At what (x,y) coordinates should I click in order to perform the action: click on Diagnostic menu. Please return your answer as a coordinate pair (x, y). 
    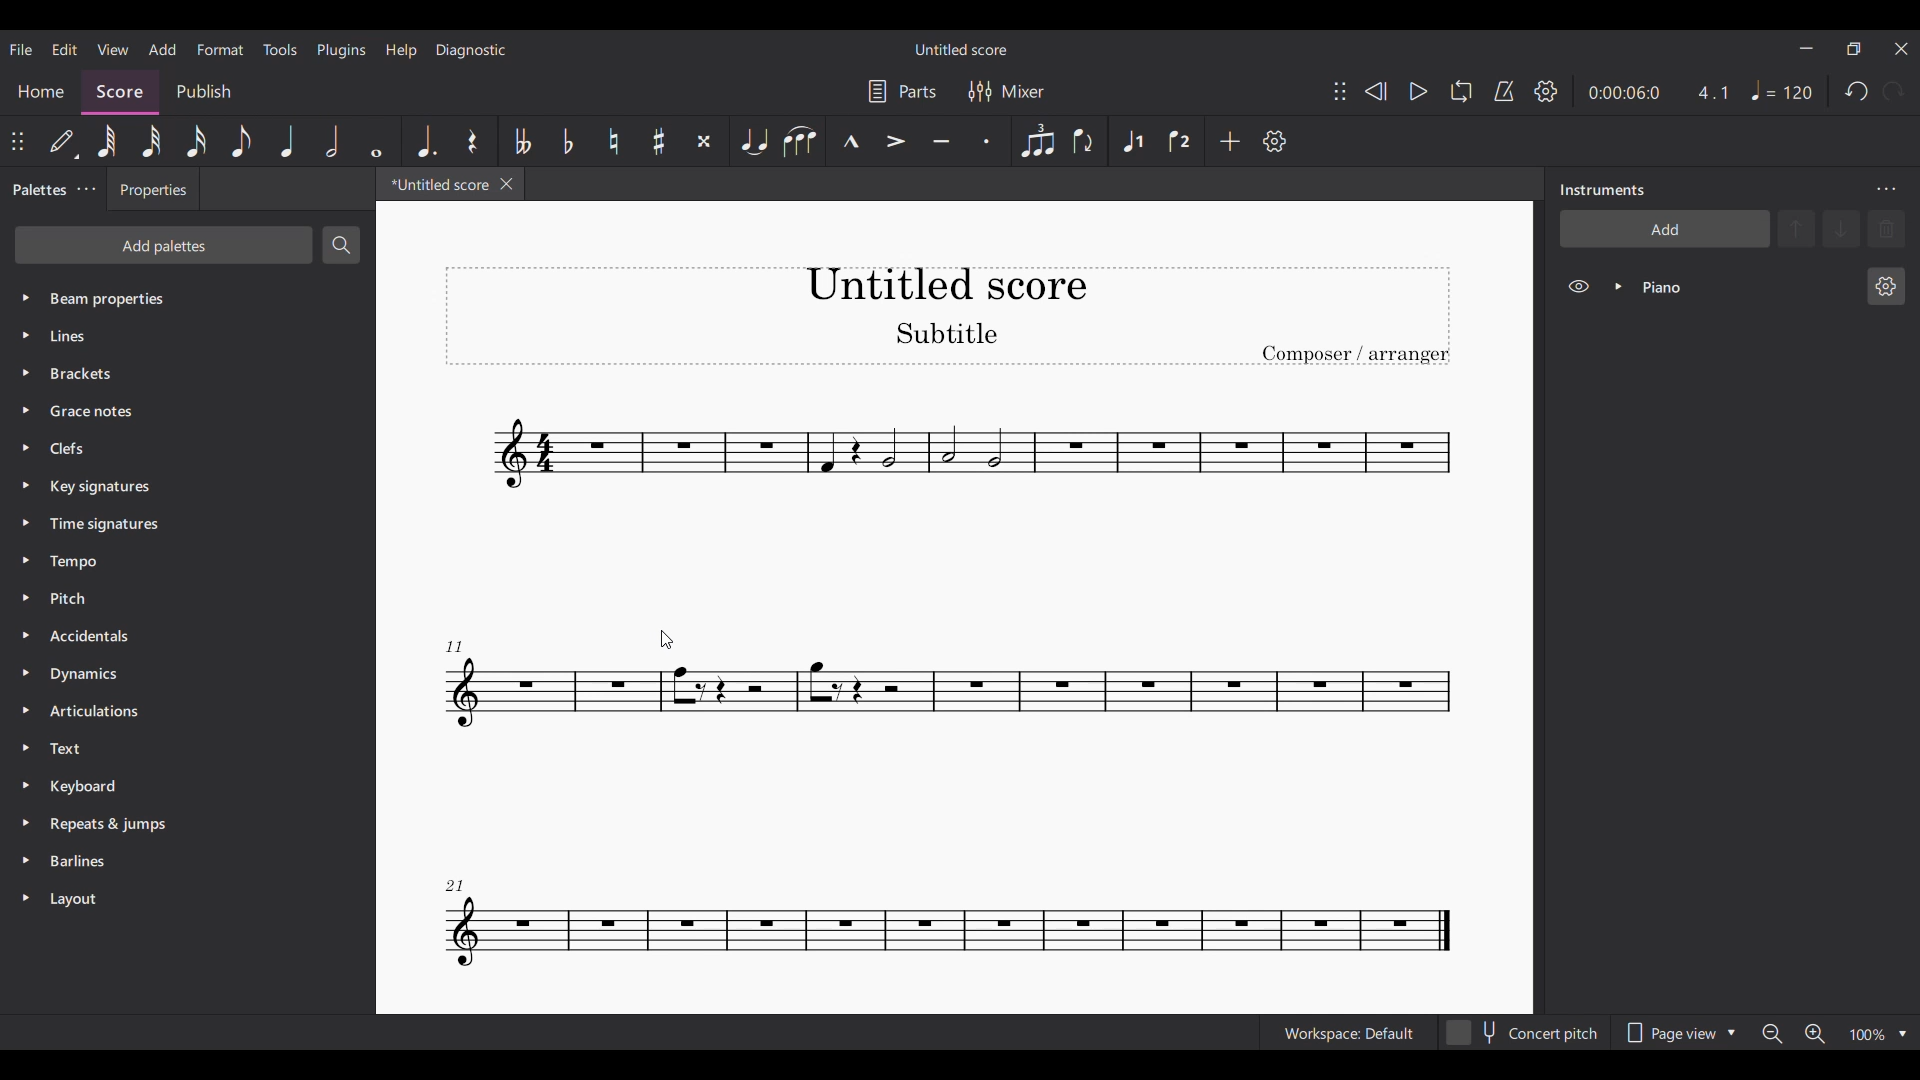
    Looking at the image, I should click on (471, 49).